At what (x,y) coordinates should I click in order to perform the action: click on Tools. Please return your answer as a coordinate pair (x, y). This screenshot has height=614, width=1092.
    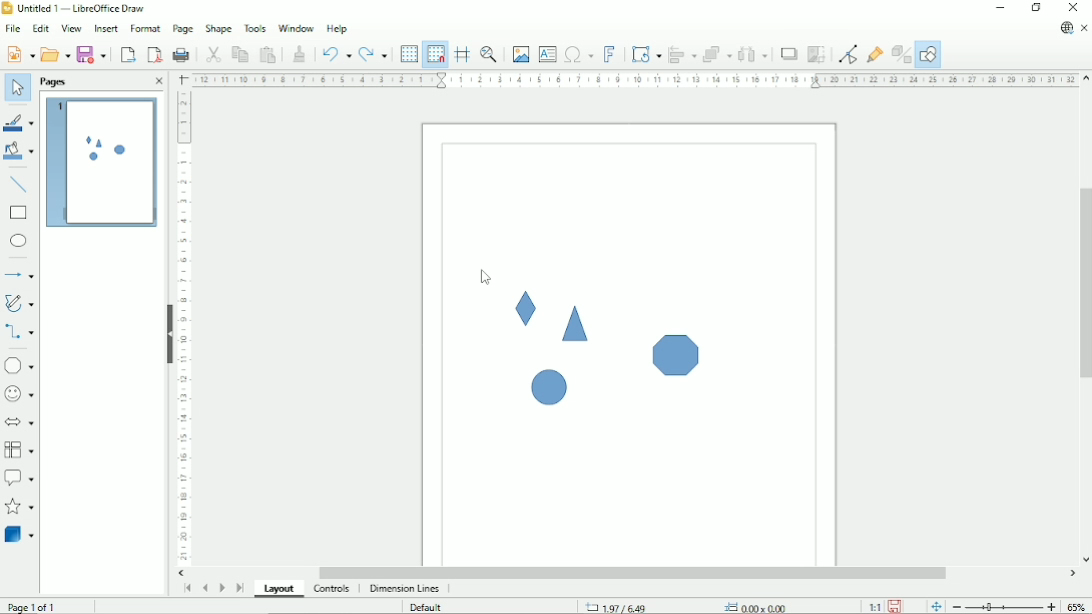
    Looking at the image, I should click on (255, 27).